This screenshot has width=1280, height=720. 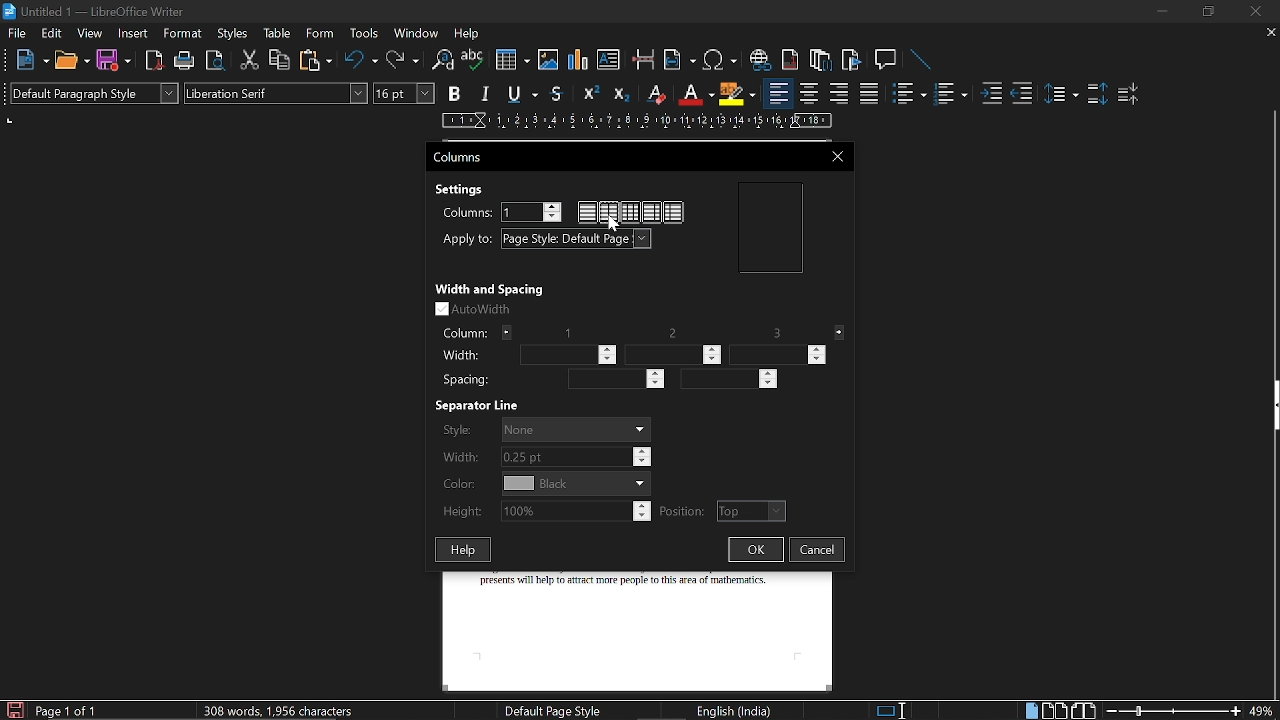 I want to click on Window, so click(x=415, y=33).